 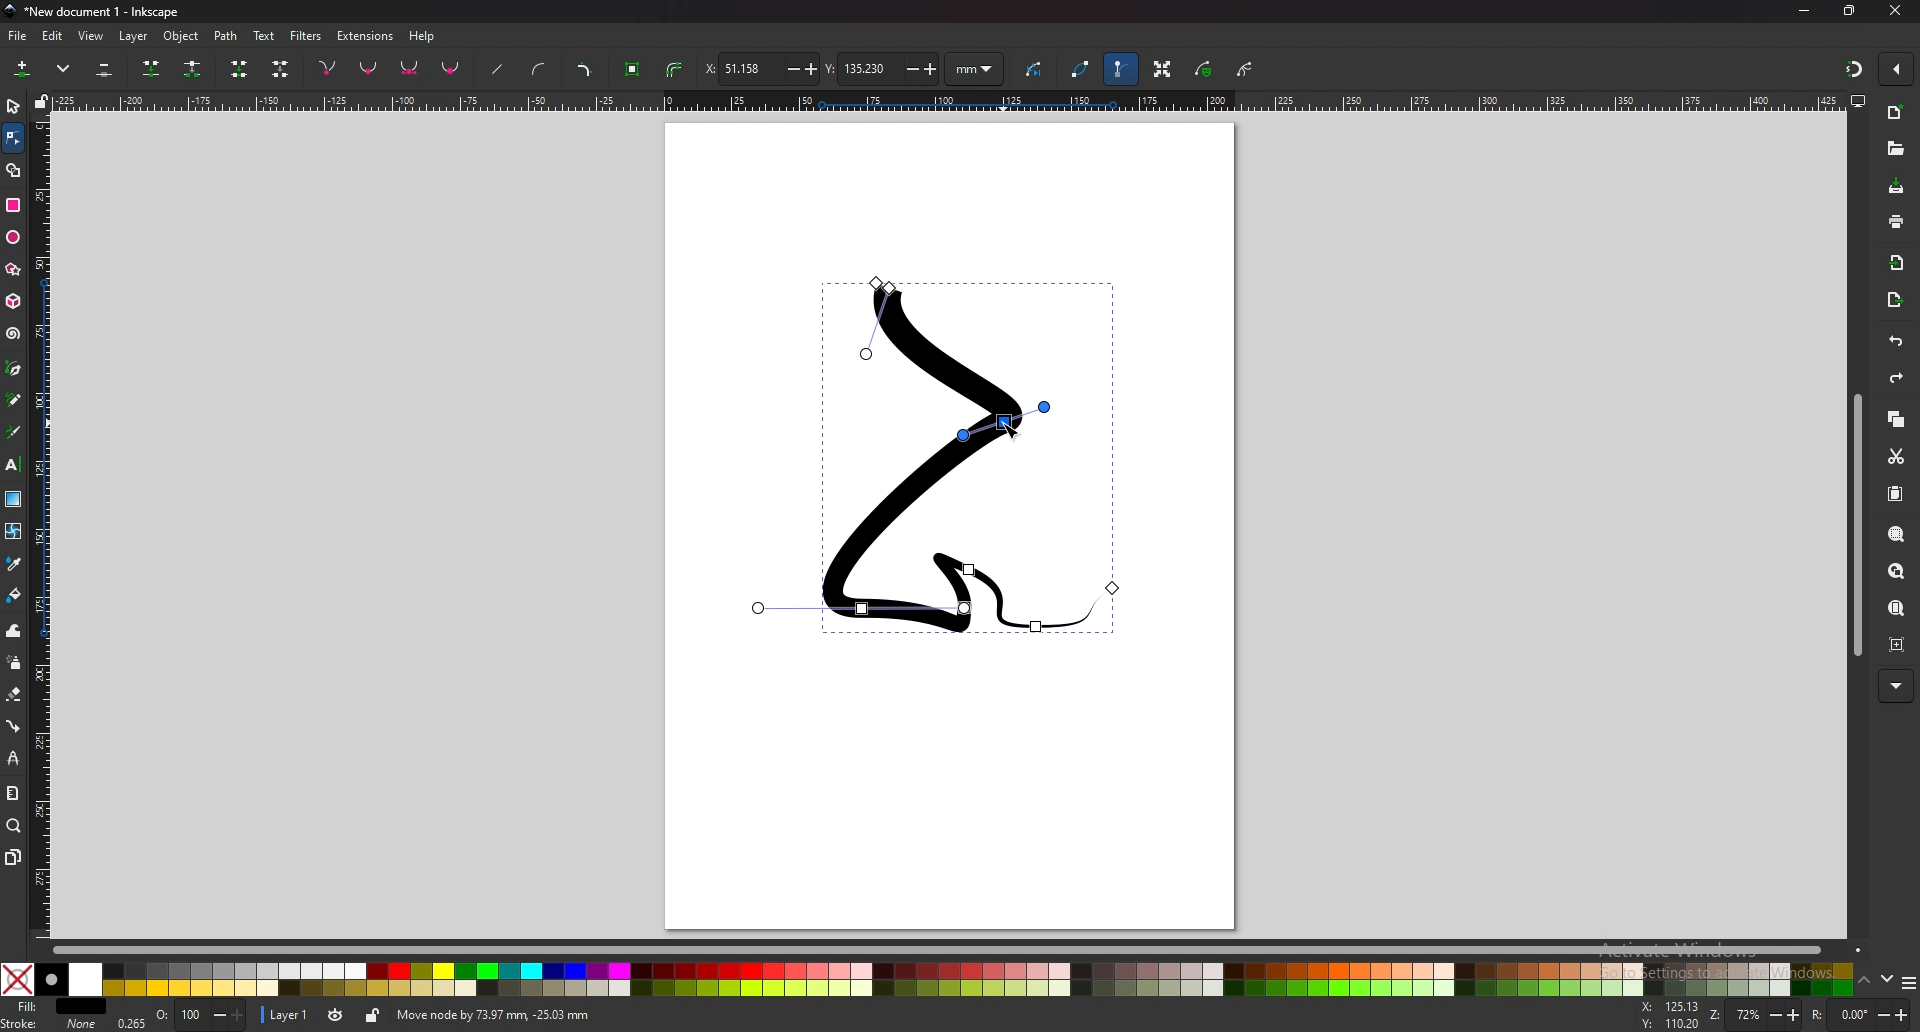 I want to click on toggle lock guide, so click(x=42, y=101).